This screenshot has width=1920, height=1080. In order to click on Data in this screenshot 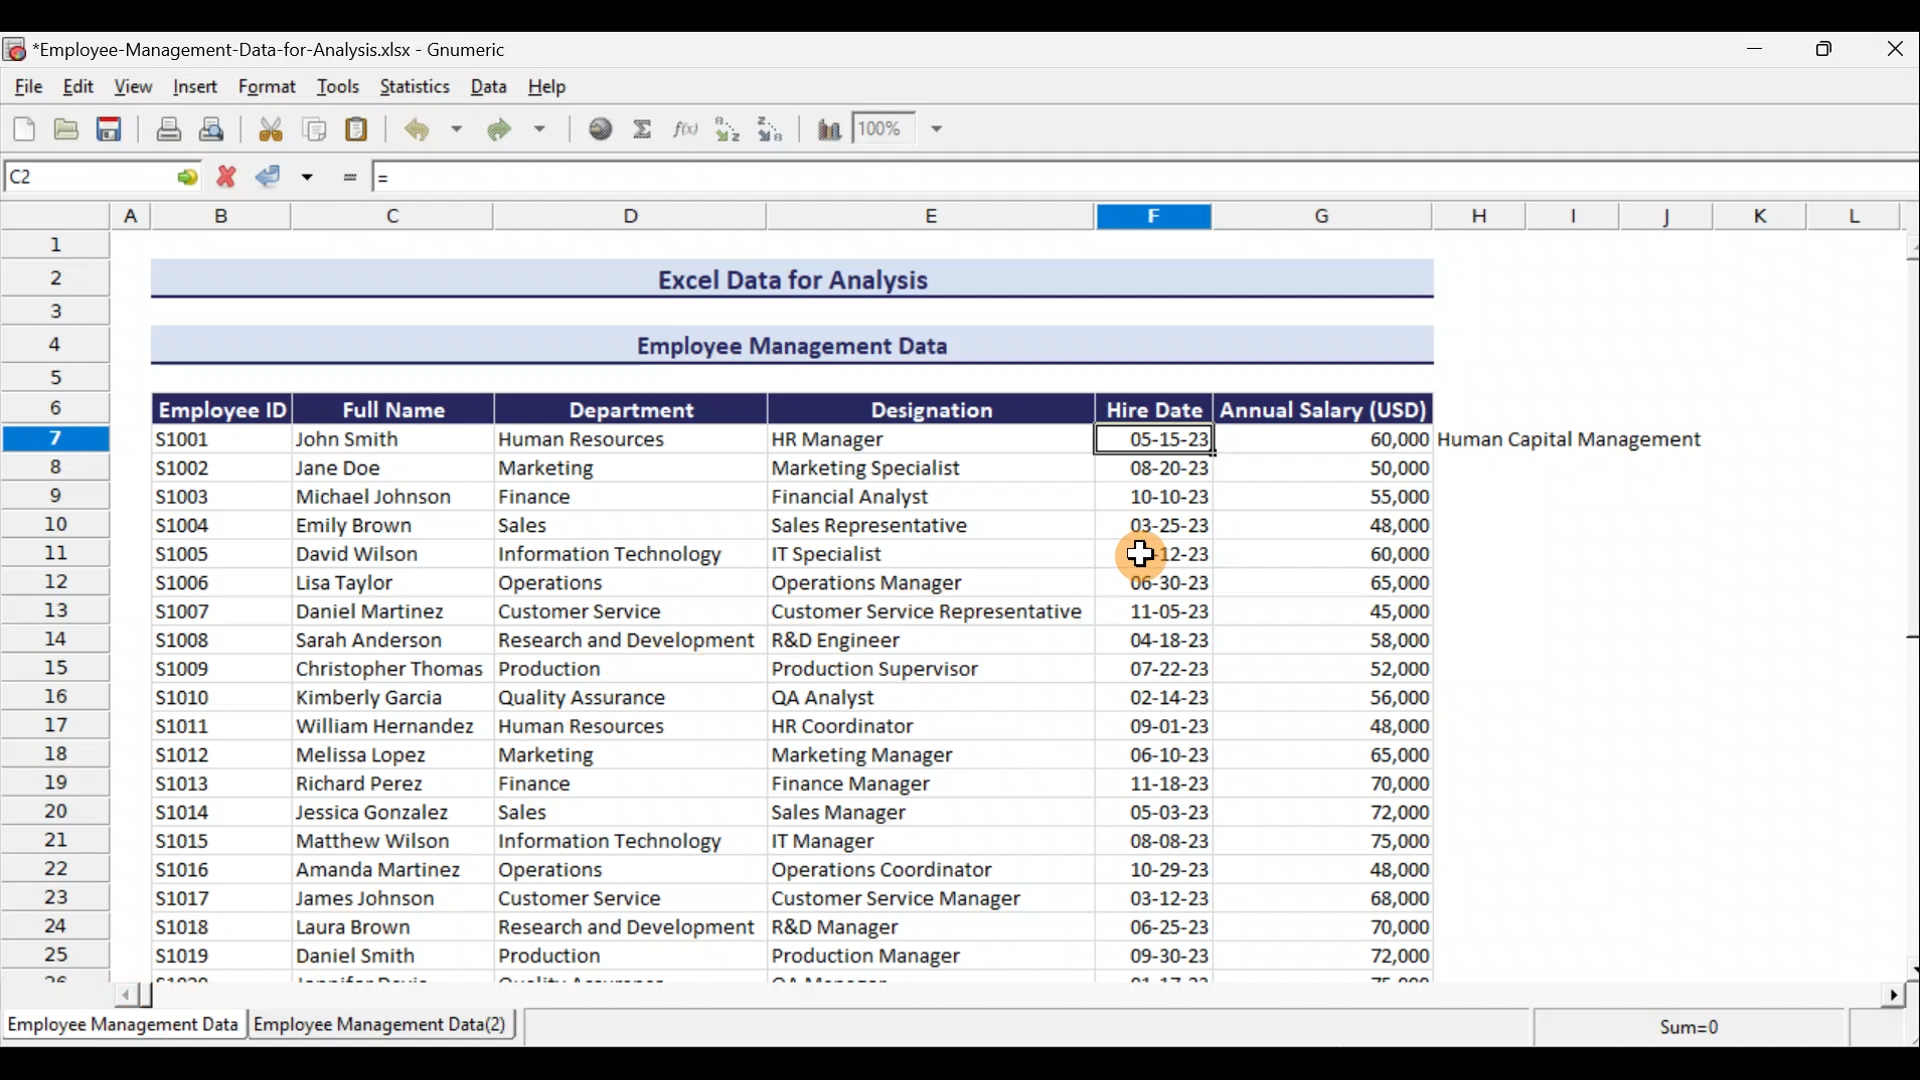, I will do `click(947, 619)`.